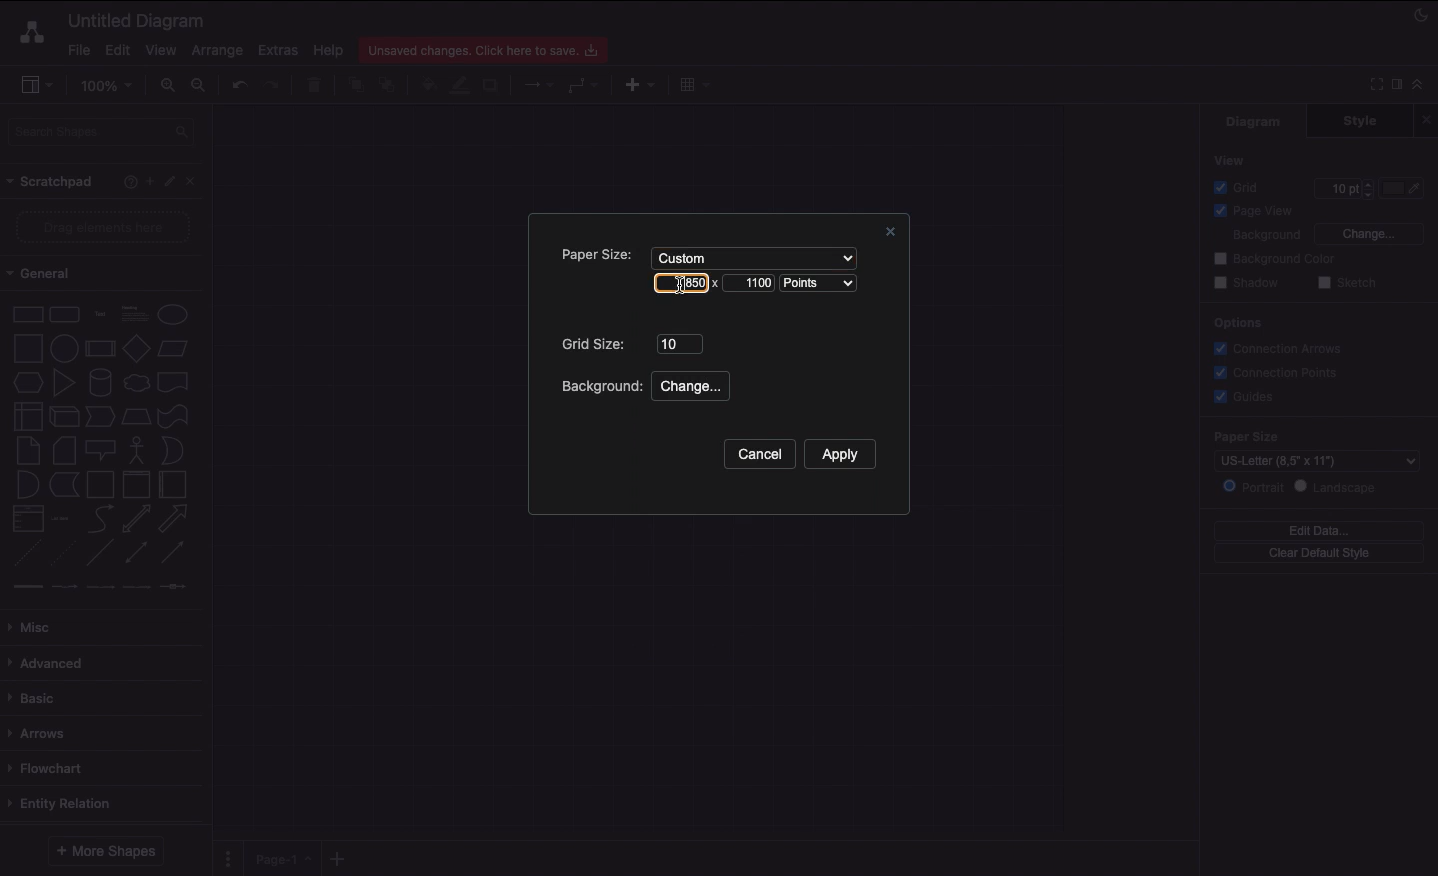  What do you see at coordinates (539, 85) in the screenshot?
I see `Connection ` at bounding box center [539, 85].